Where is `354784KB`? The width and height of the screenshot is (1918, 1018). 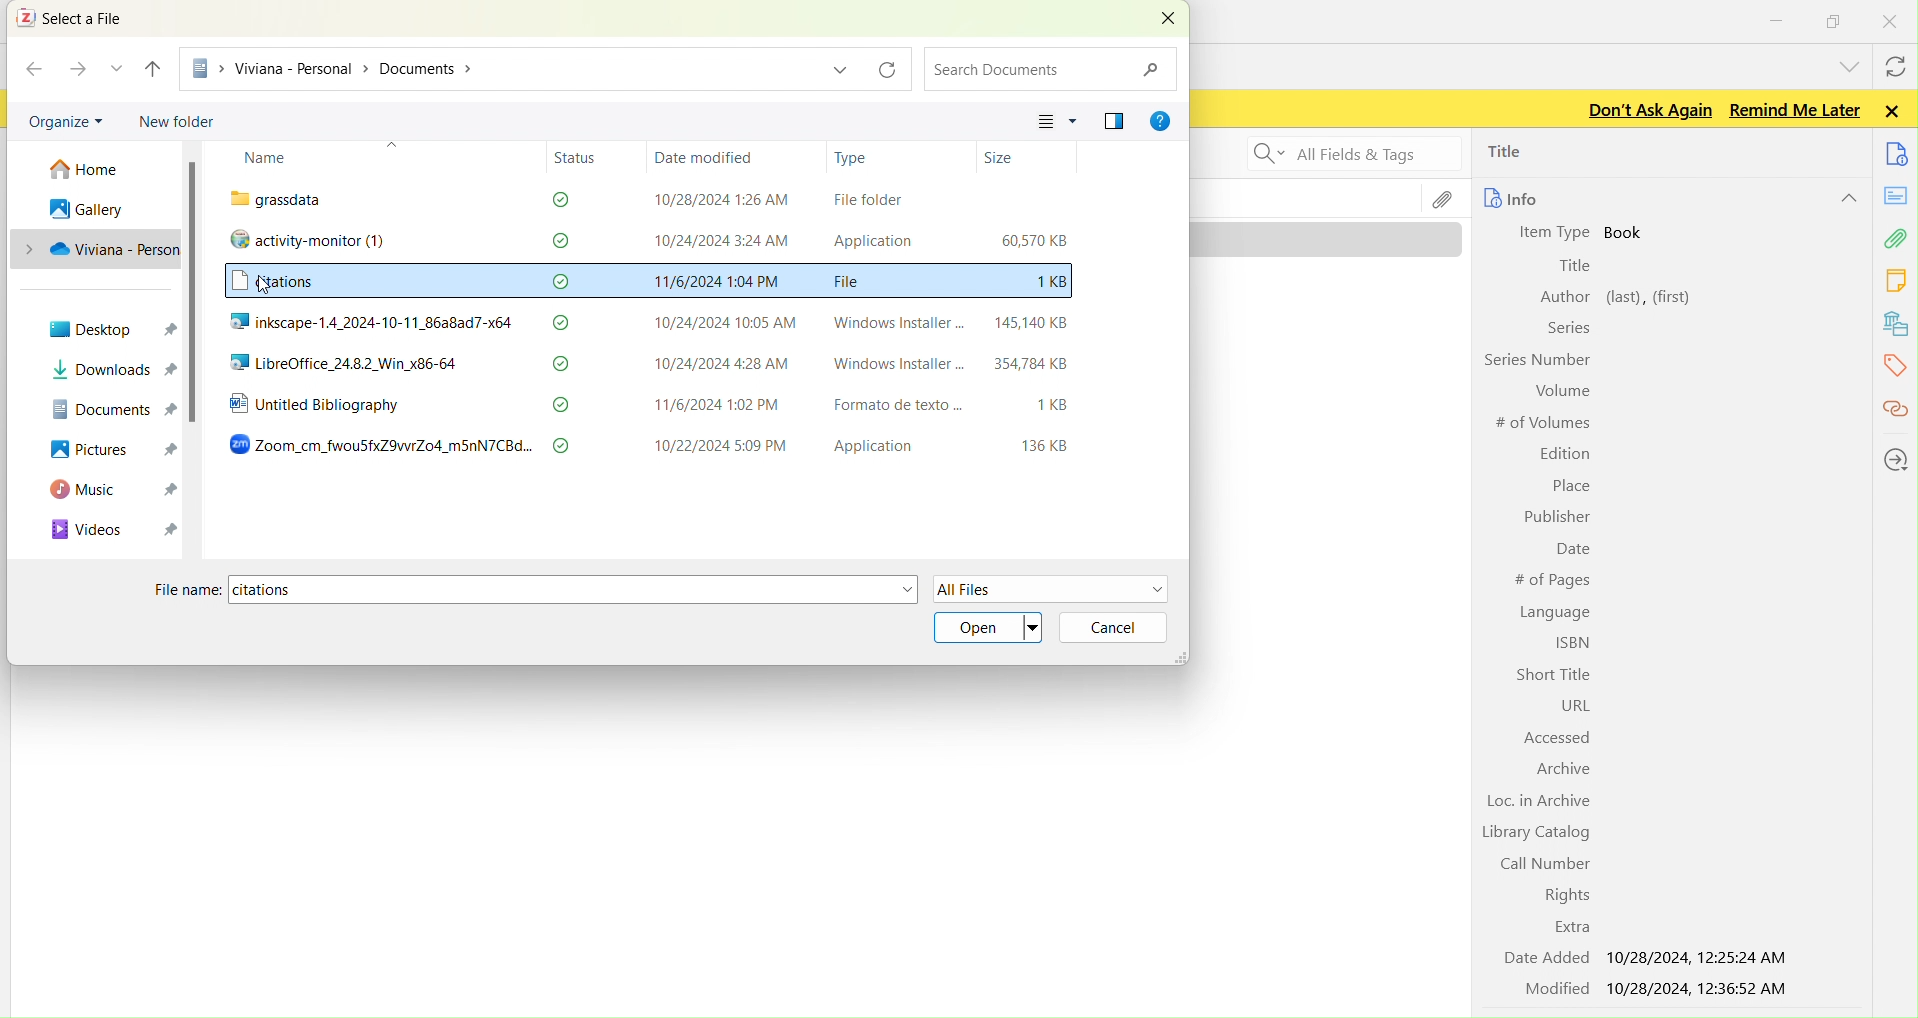 354784KB is located at coordinates (1036, 364).